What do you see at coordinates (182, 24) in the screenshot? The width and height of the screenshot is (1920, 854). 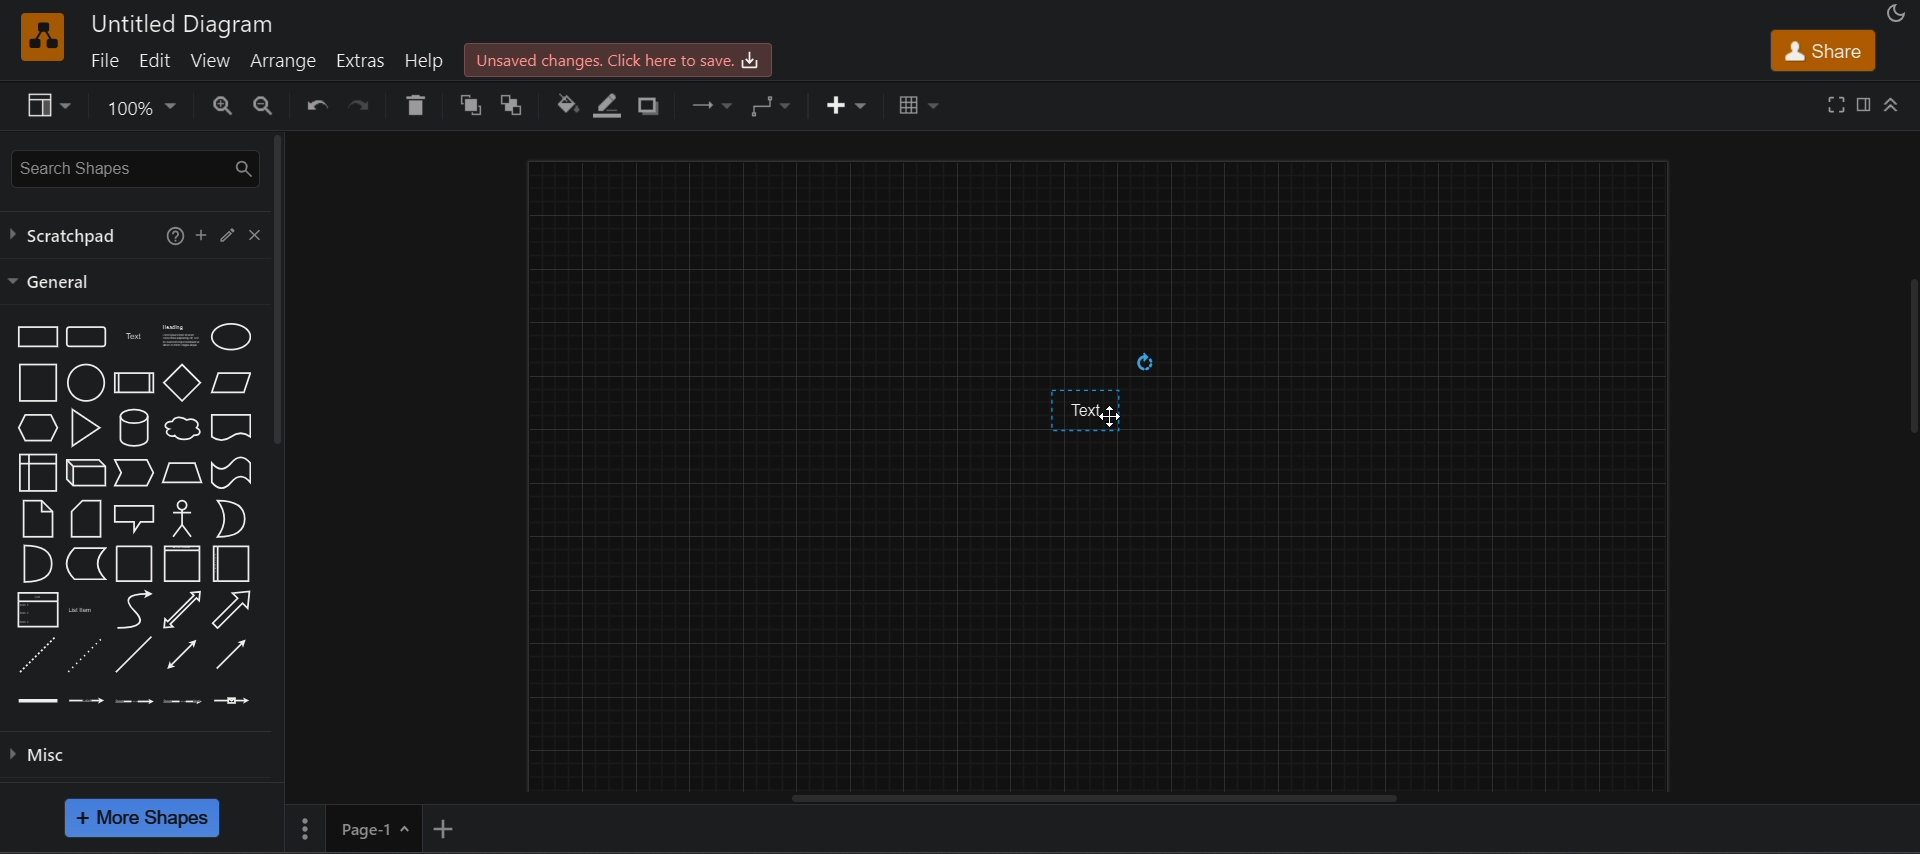 I see `Untitled diagram` at bounding box center [182, 24].